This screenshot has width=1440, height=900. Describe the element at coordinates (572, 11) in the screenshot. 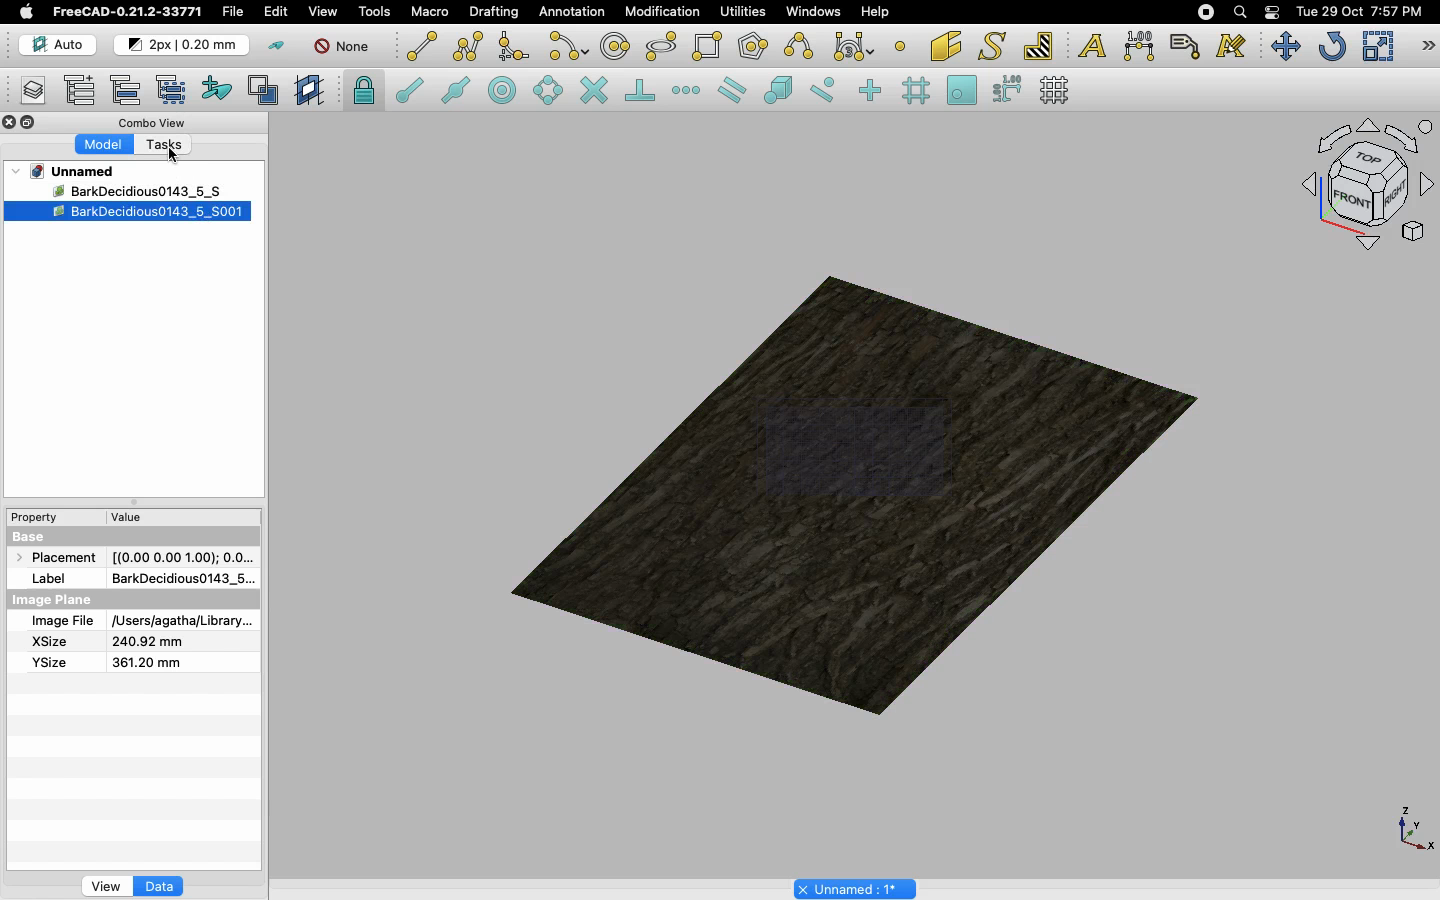

I see `Annotation` at that location.